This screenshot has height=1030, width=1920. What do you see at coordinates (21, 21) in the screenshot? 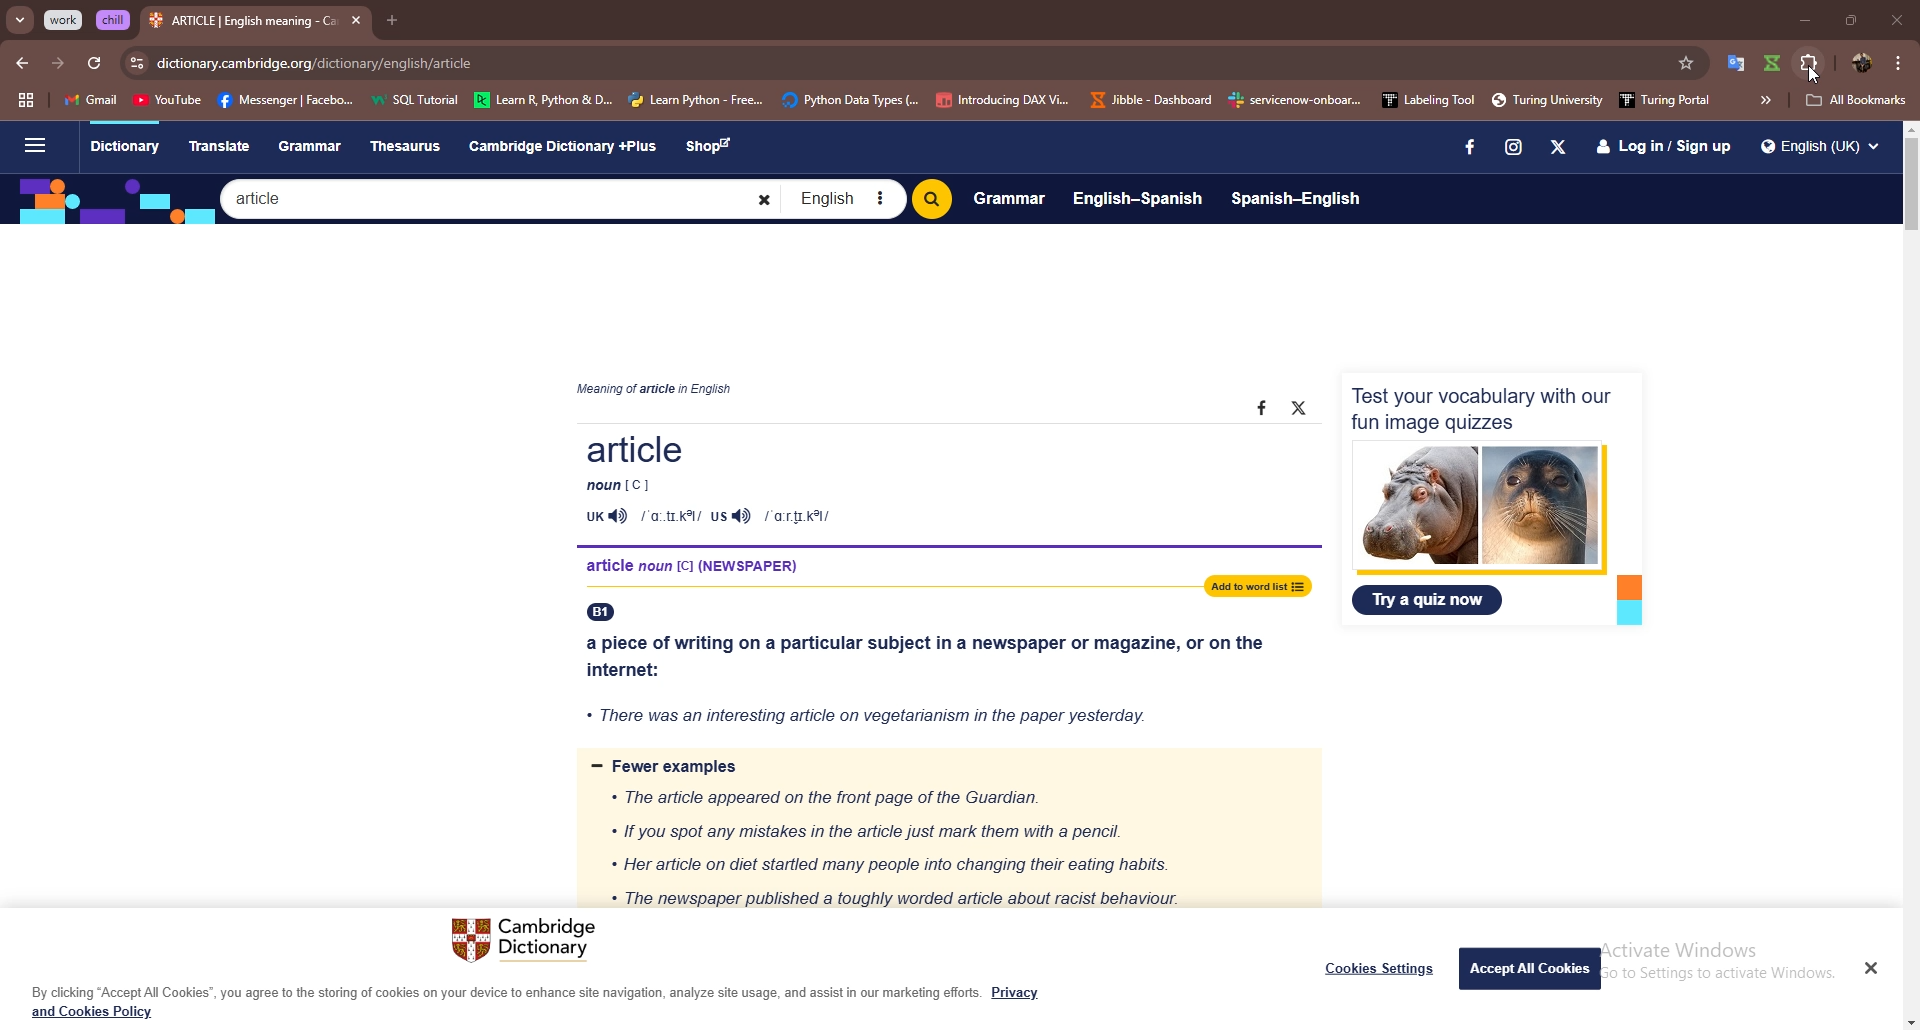
I see `search tabs` at bounding box center [21, 21].